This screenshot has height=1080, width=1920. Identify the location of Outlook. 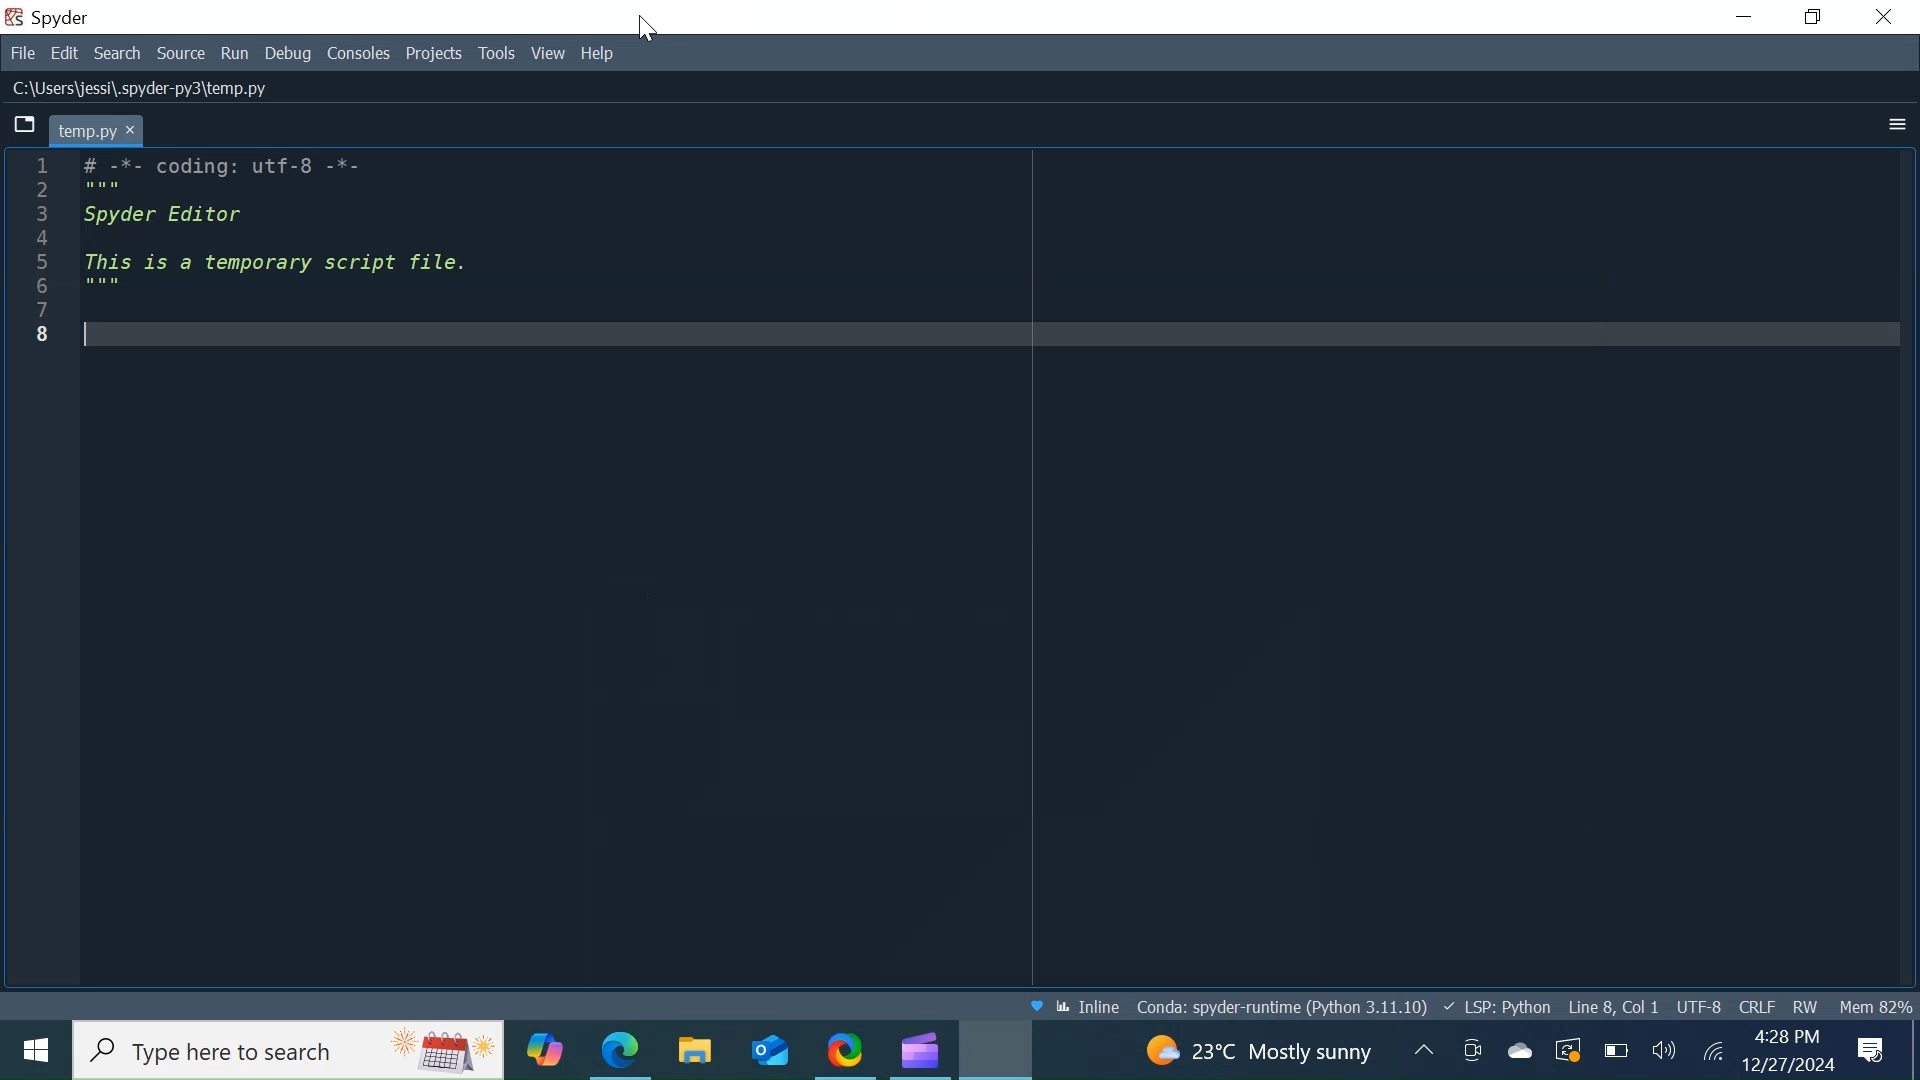
(769, 1050).